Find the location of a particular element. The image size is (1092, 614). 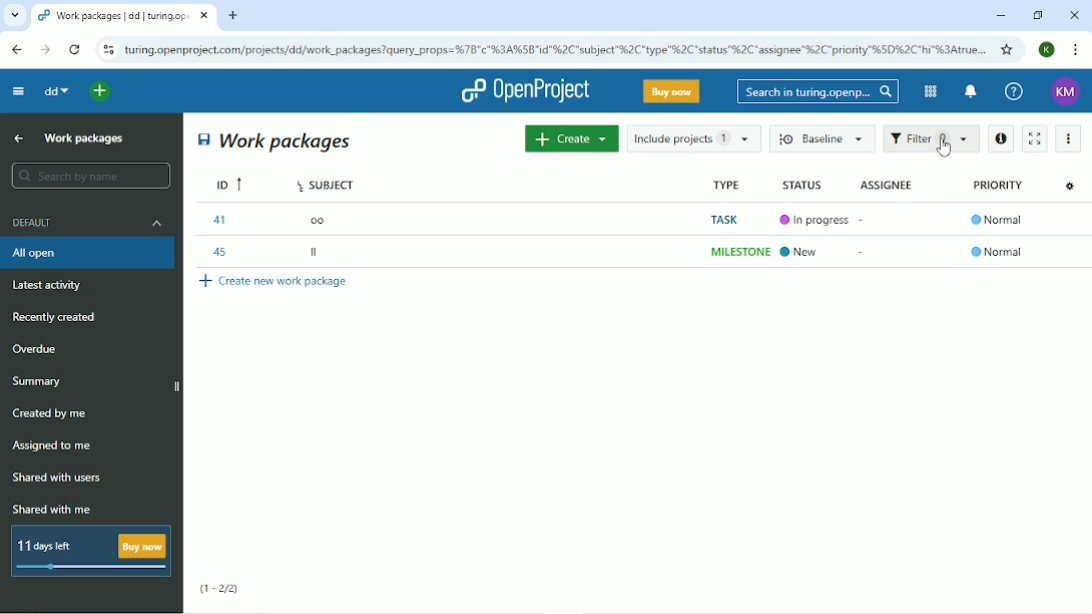

Up is located at coordinates (16, 139).